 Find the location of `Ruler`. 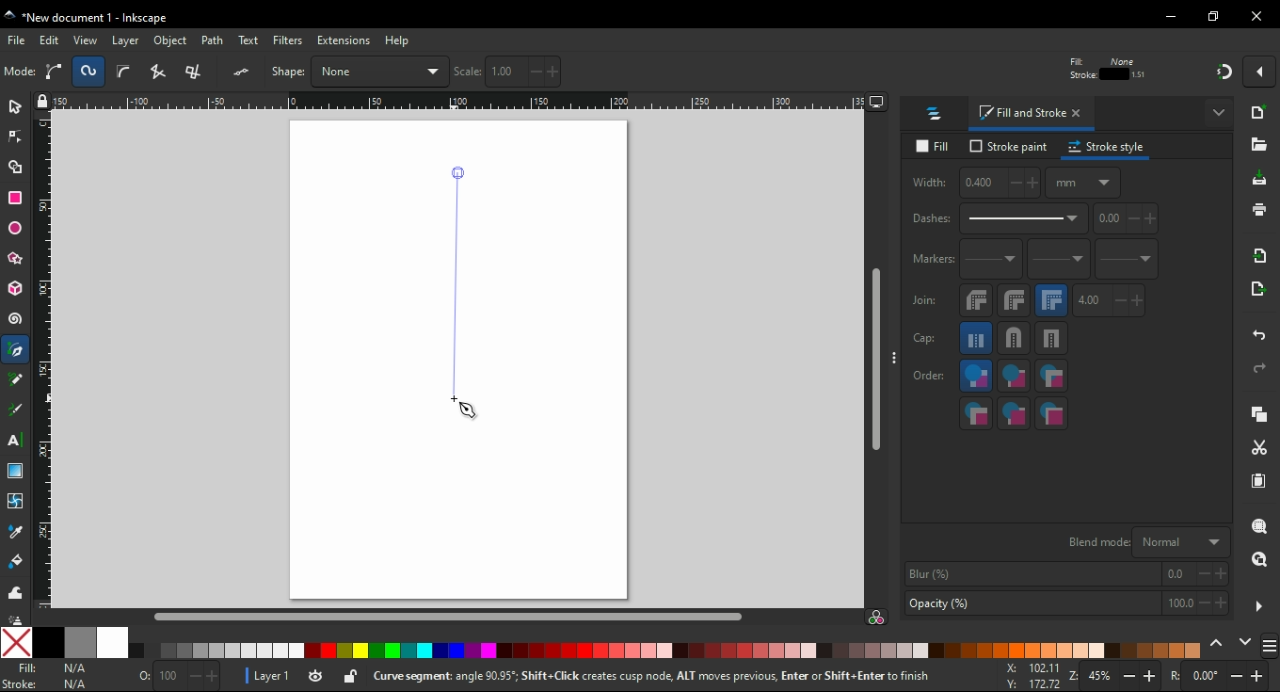

Ruler is located at coordinates (451, 103).